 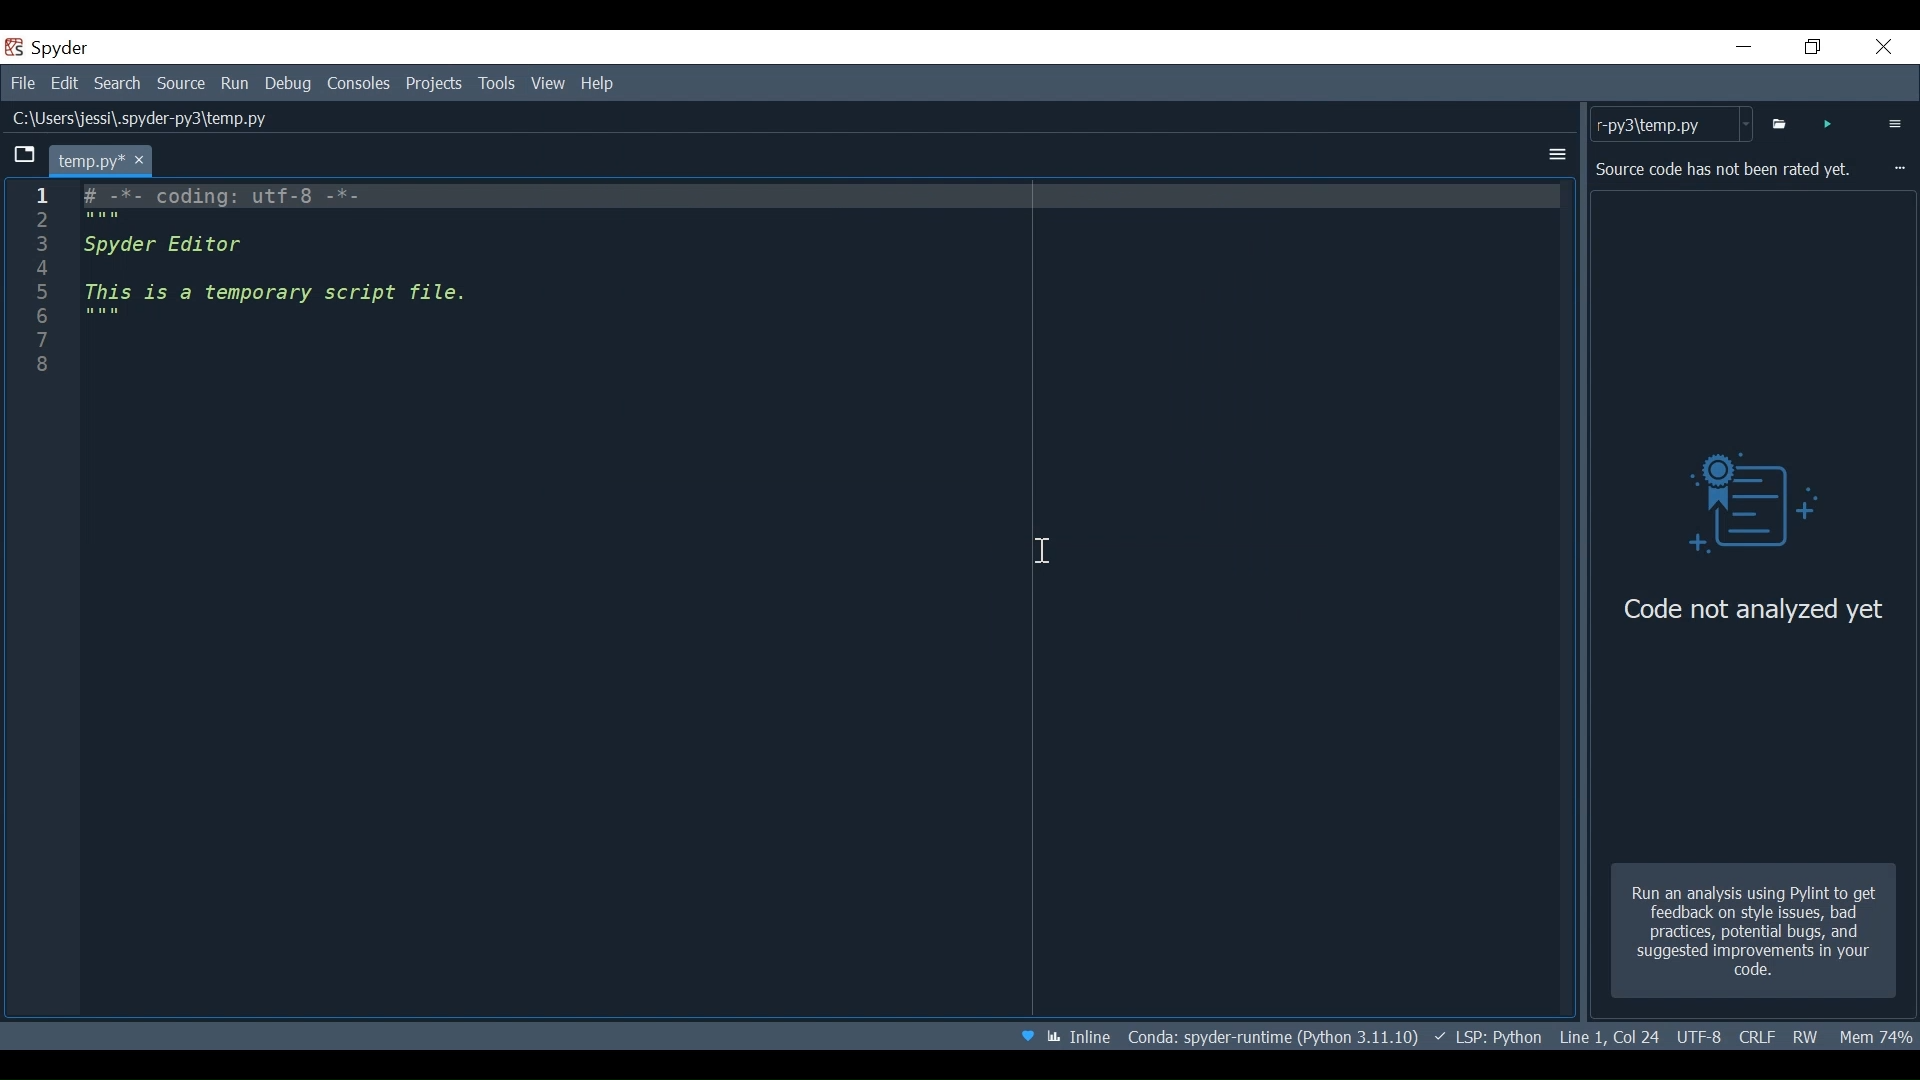 What do you see at coordinates (1044, 552) in the screenshot?
I see `Cursor` at bounding box center [1044, 552].